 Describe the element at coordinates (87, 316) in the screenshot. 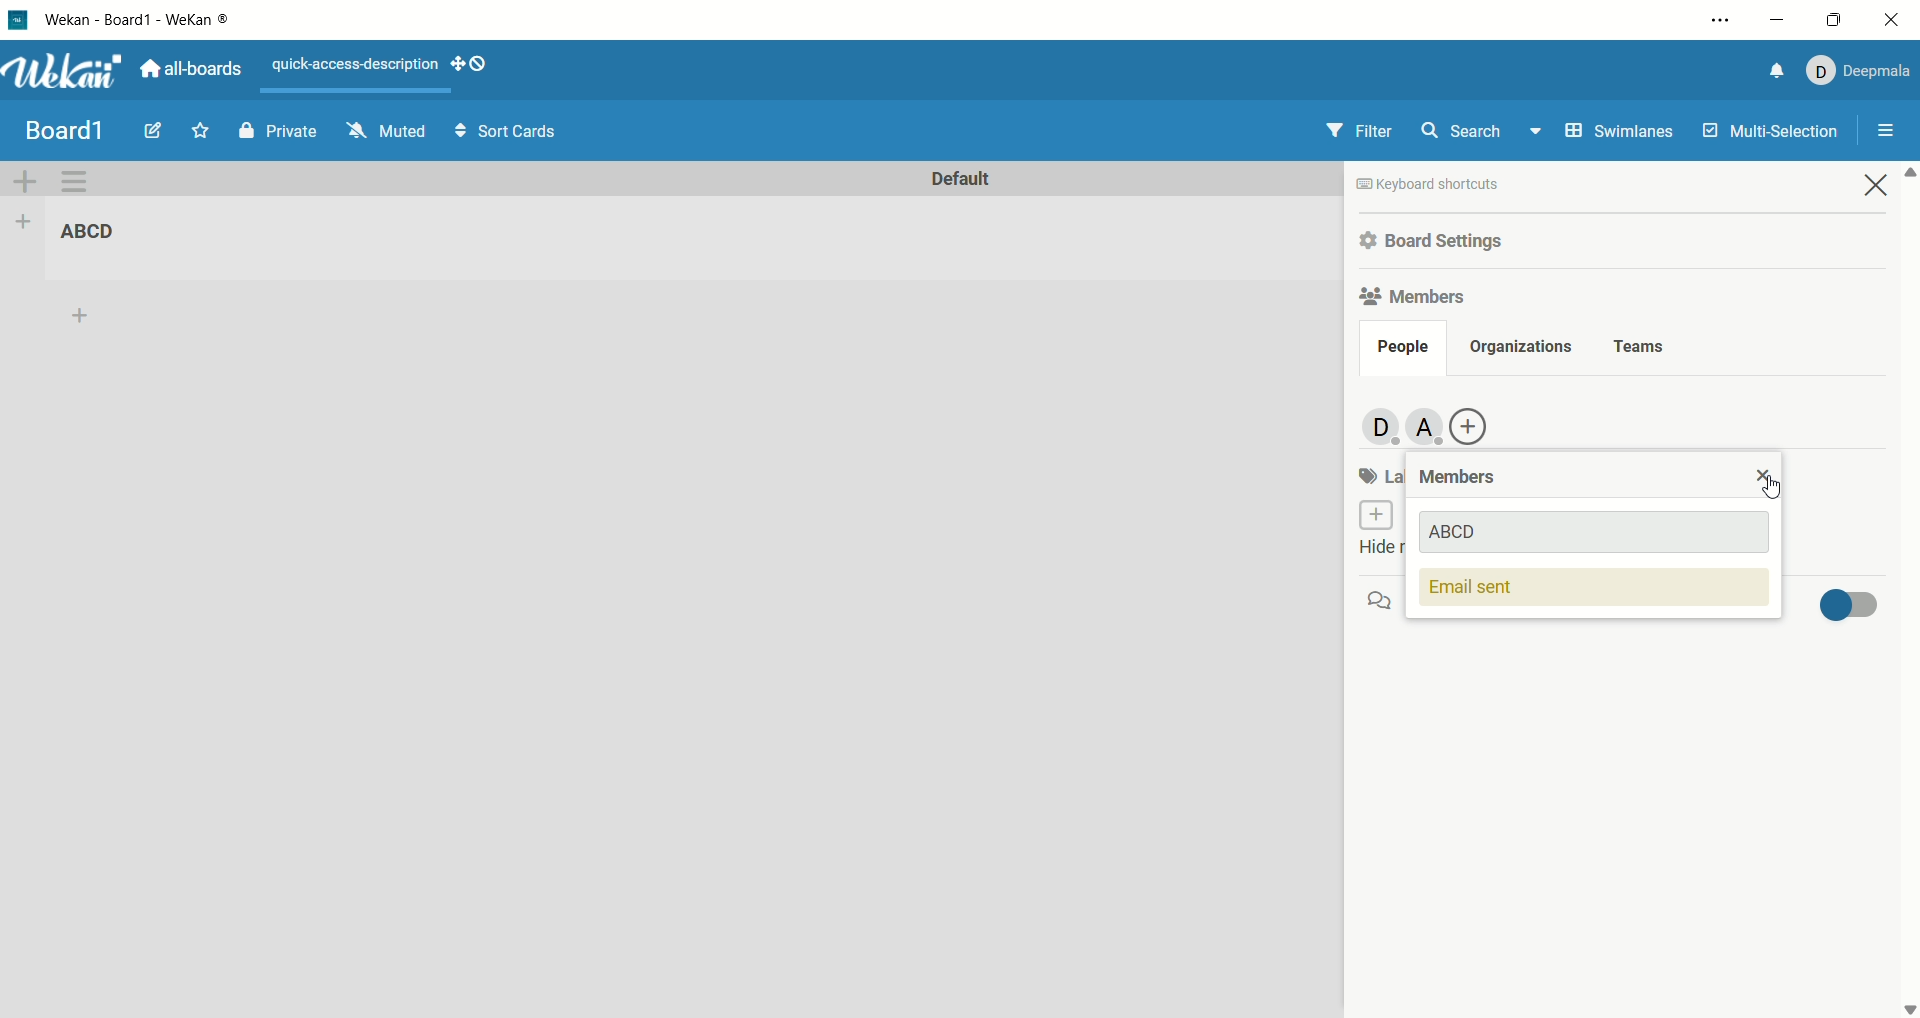

I see `add` at that location.